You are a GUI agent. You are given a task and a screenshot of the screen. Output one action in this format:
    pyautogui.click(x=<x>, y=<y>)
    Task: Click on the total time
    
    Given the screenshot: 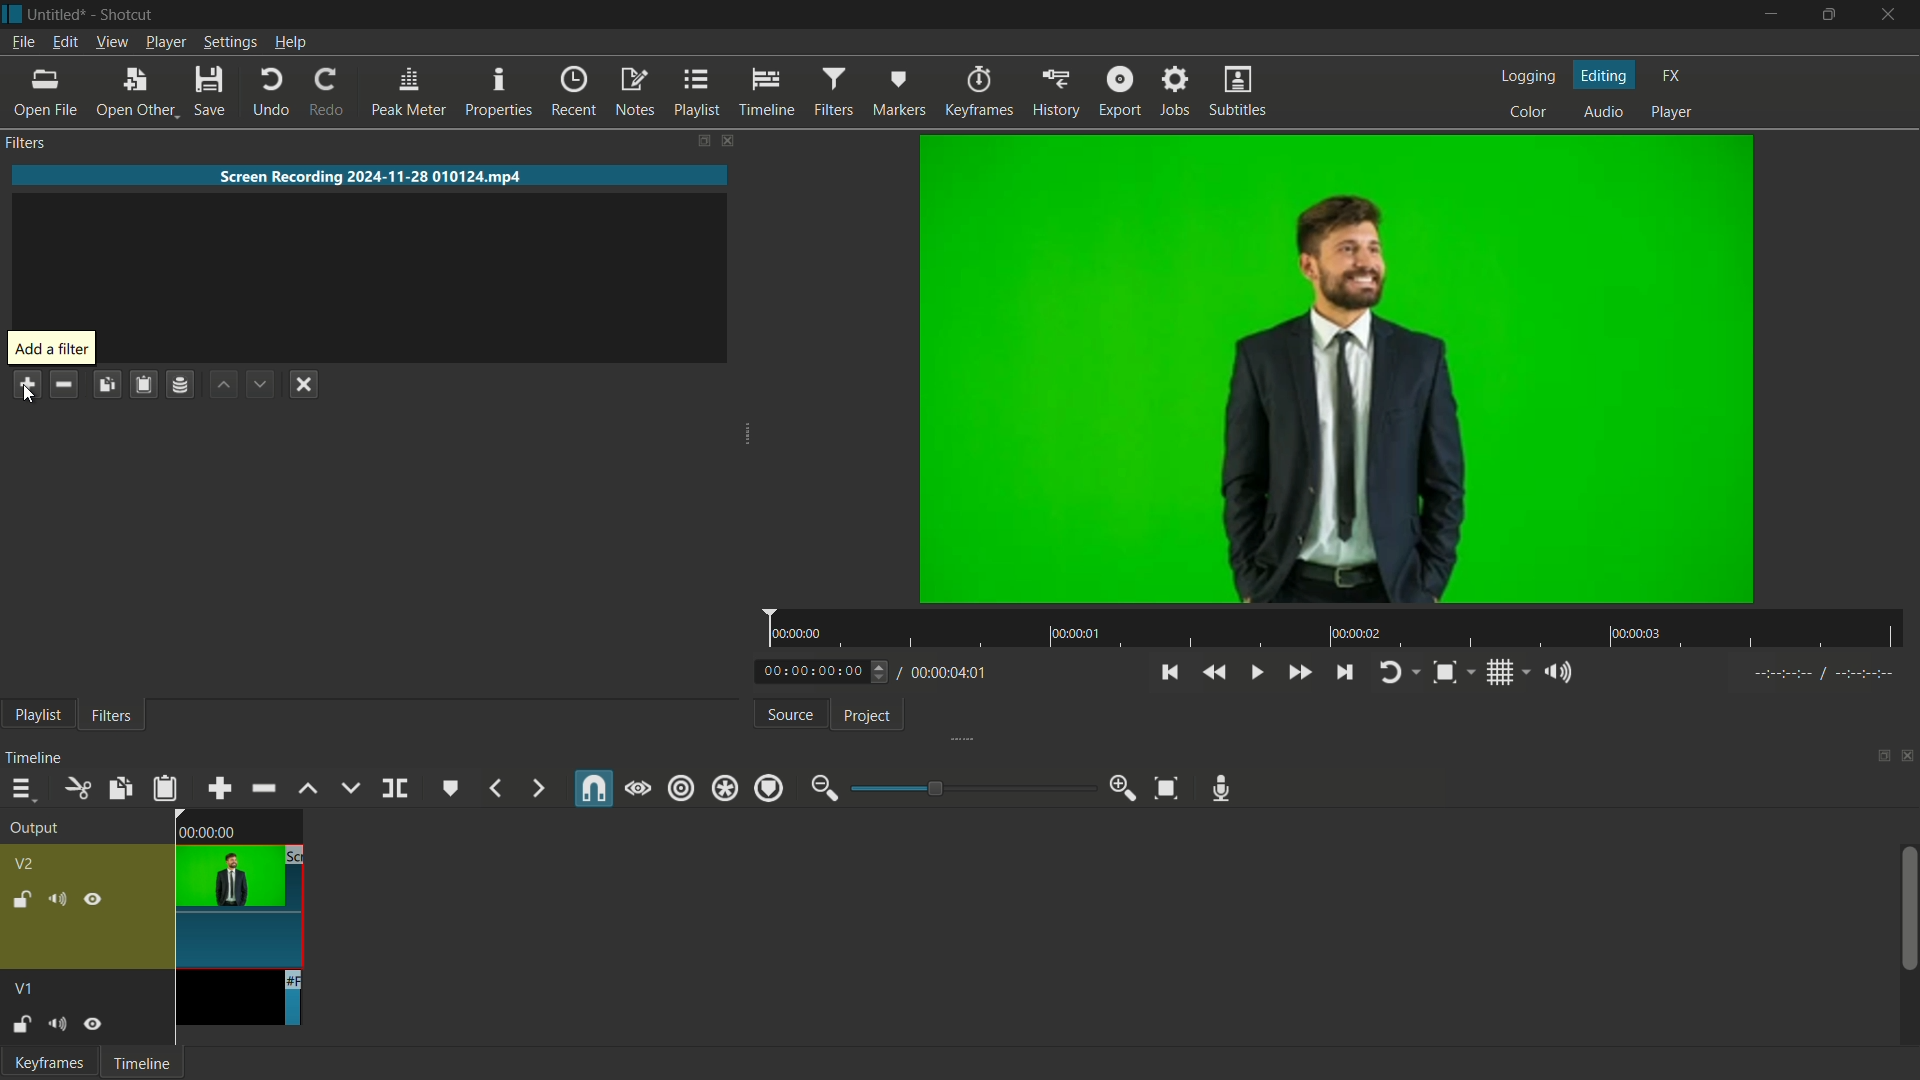 What is the action you would take?
    pyautogui.click(x=945, y=673)
    